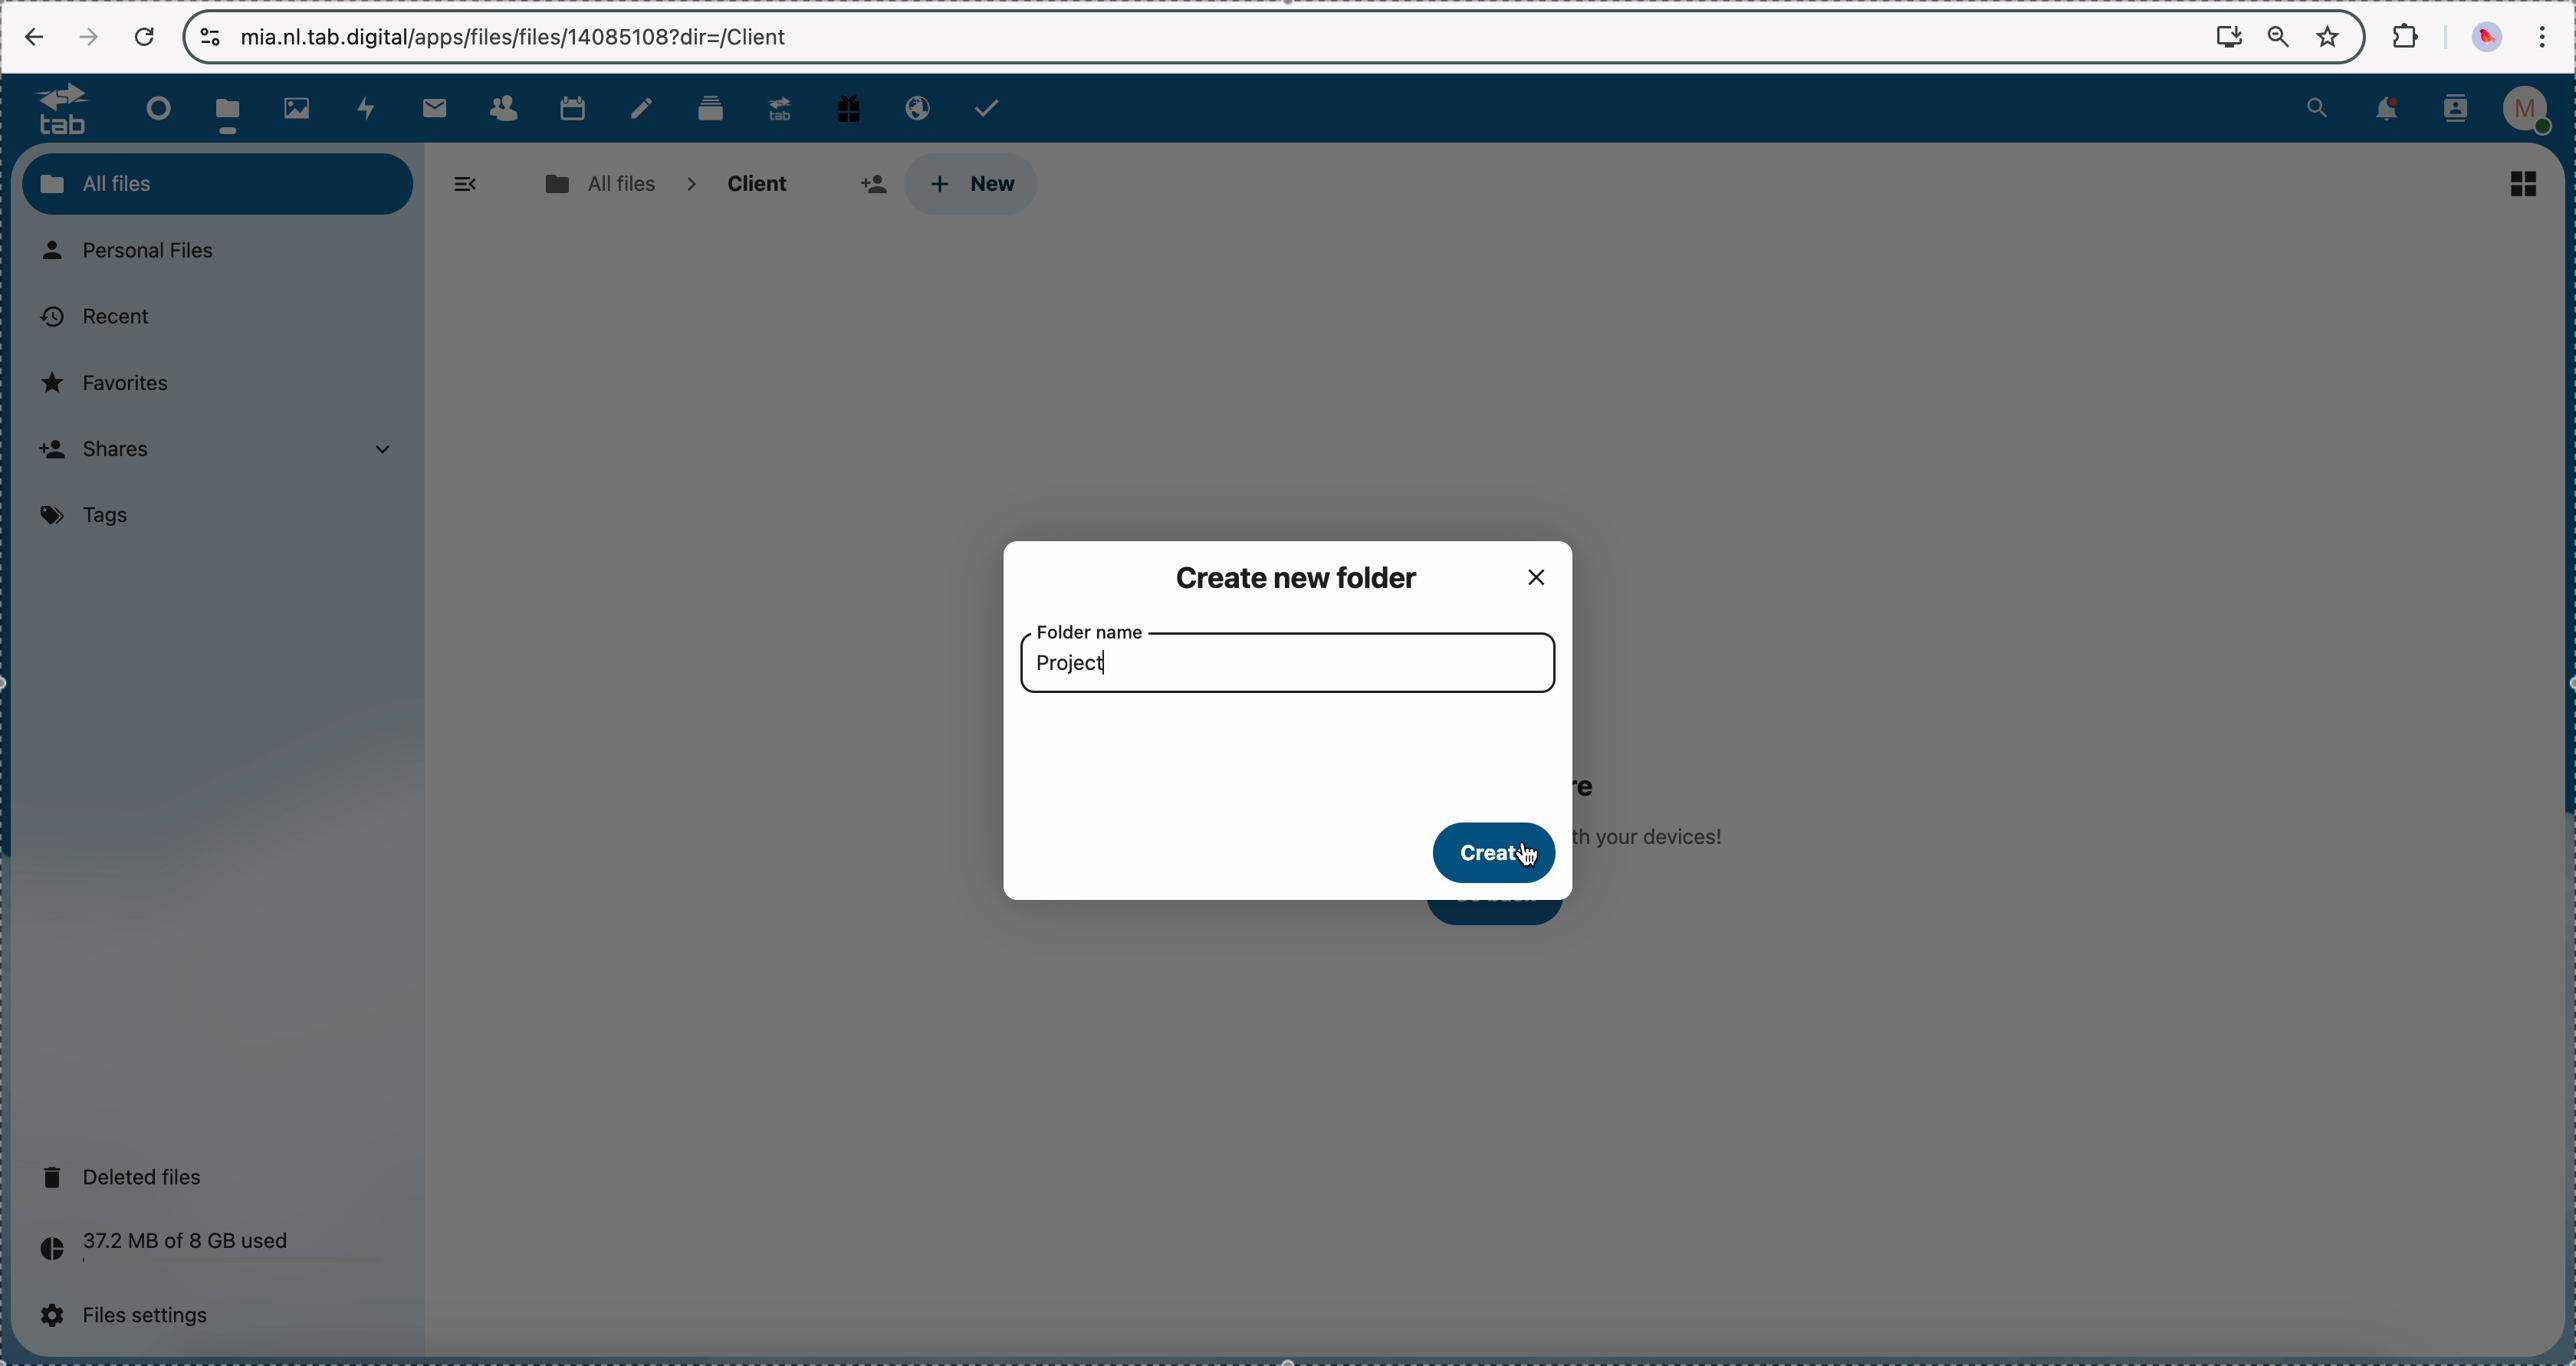 This screenshot has width=2576, height=1366. I want to click on navigate back, so click(35, 39).